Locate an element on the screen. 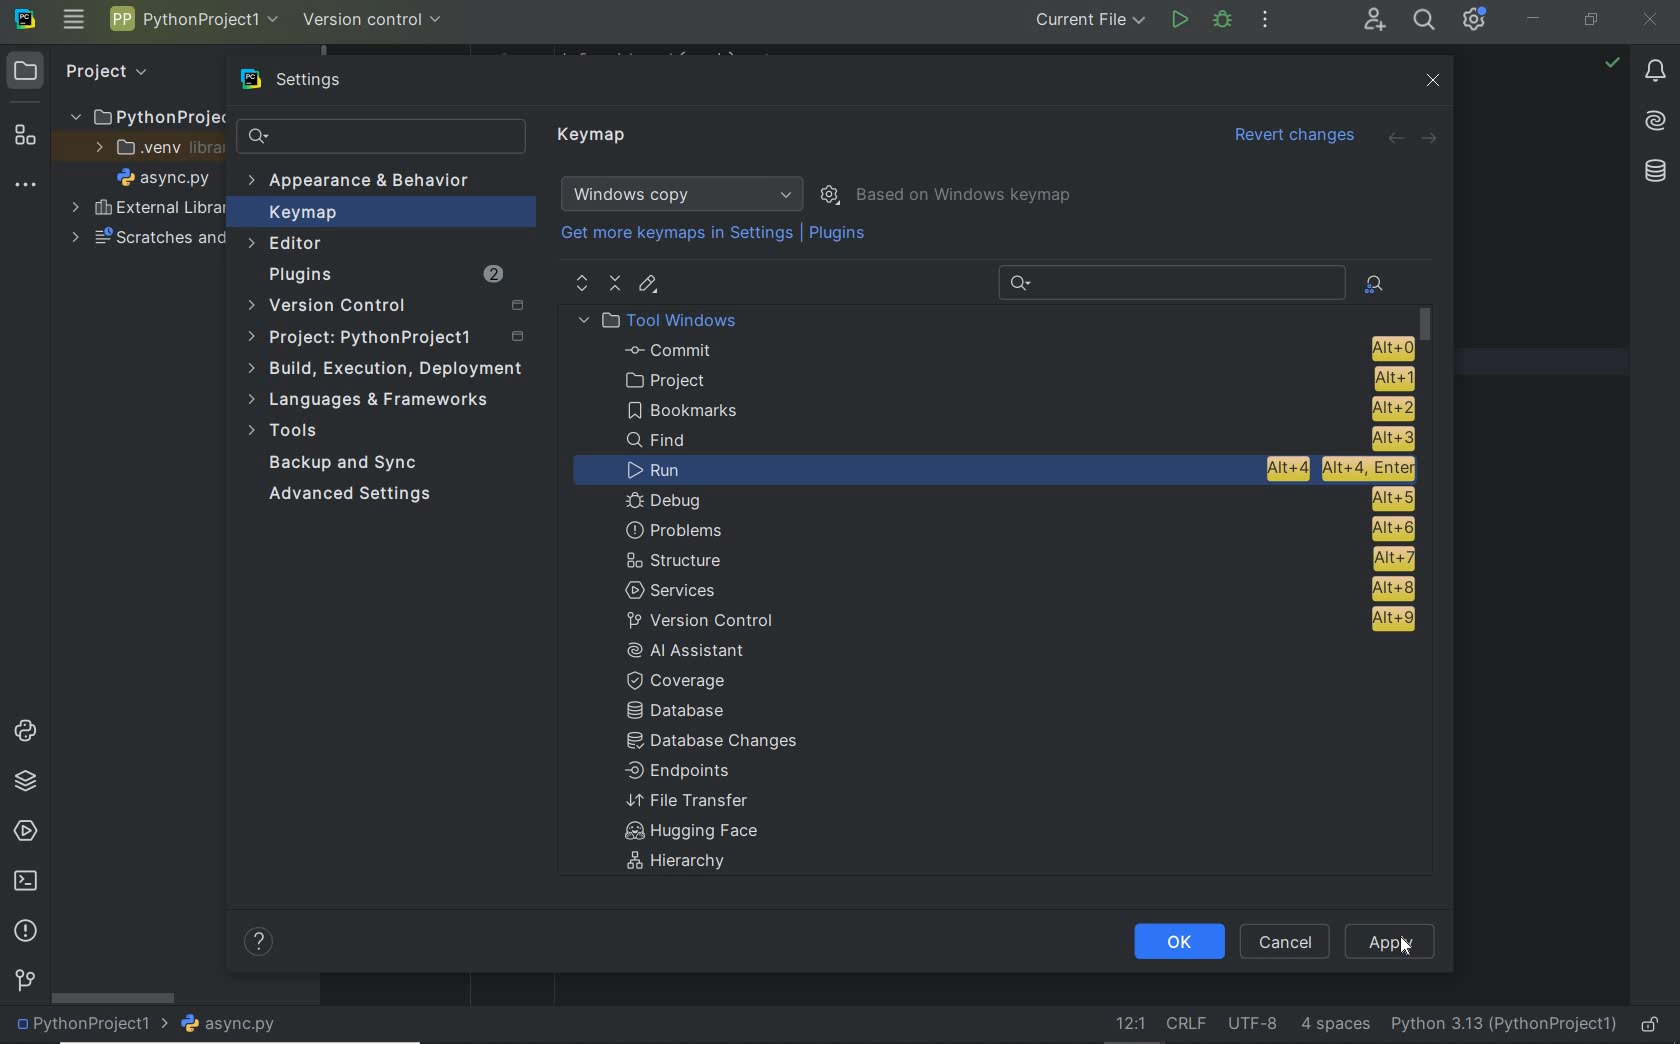  minimize is located at coordinates (1534, 18).